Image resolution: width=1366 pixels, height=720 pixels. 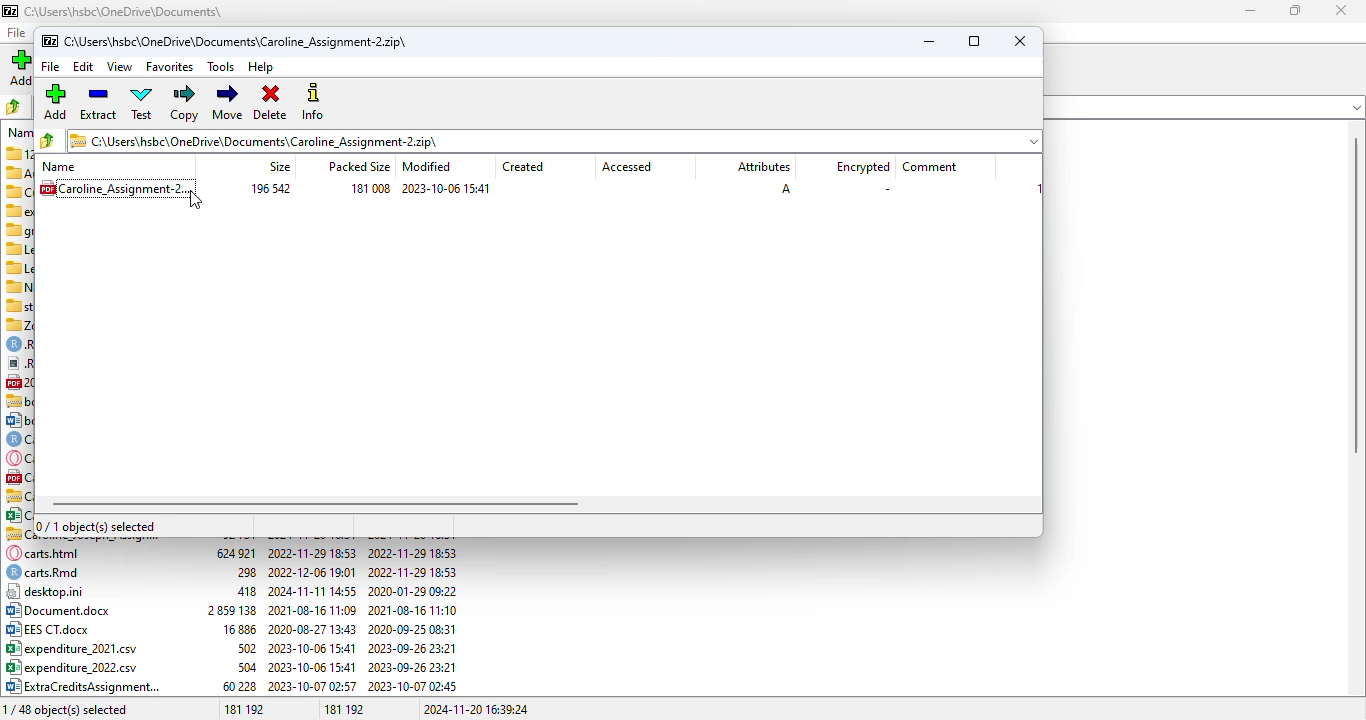 What do you see at coordinates (261, 67) in the screenshot?
I see `help` at bounding box center [261, 67].